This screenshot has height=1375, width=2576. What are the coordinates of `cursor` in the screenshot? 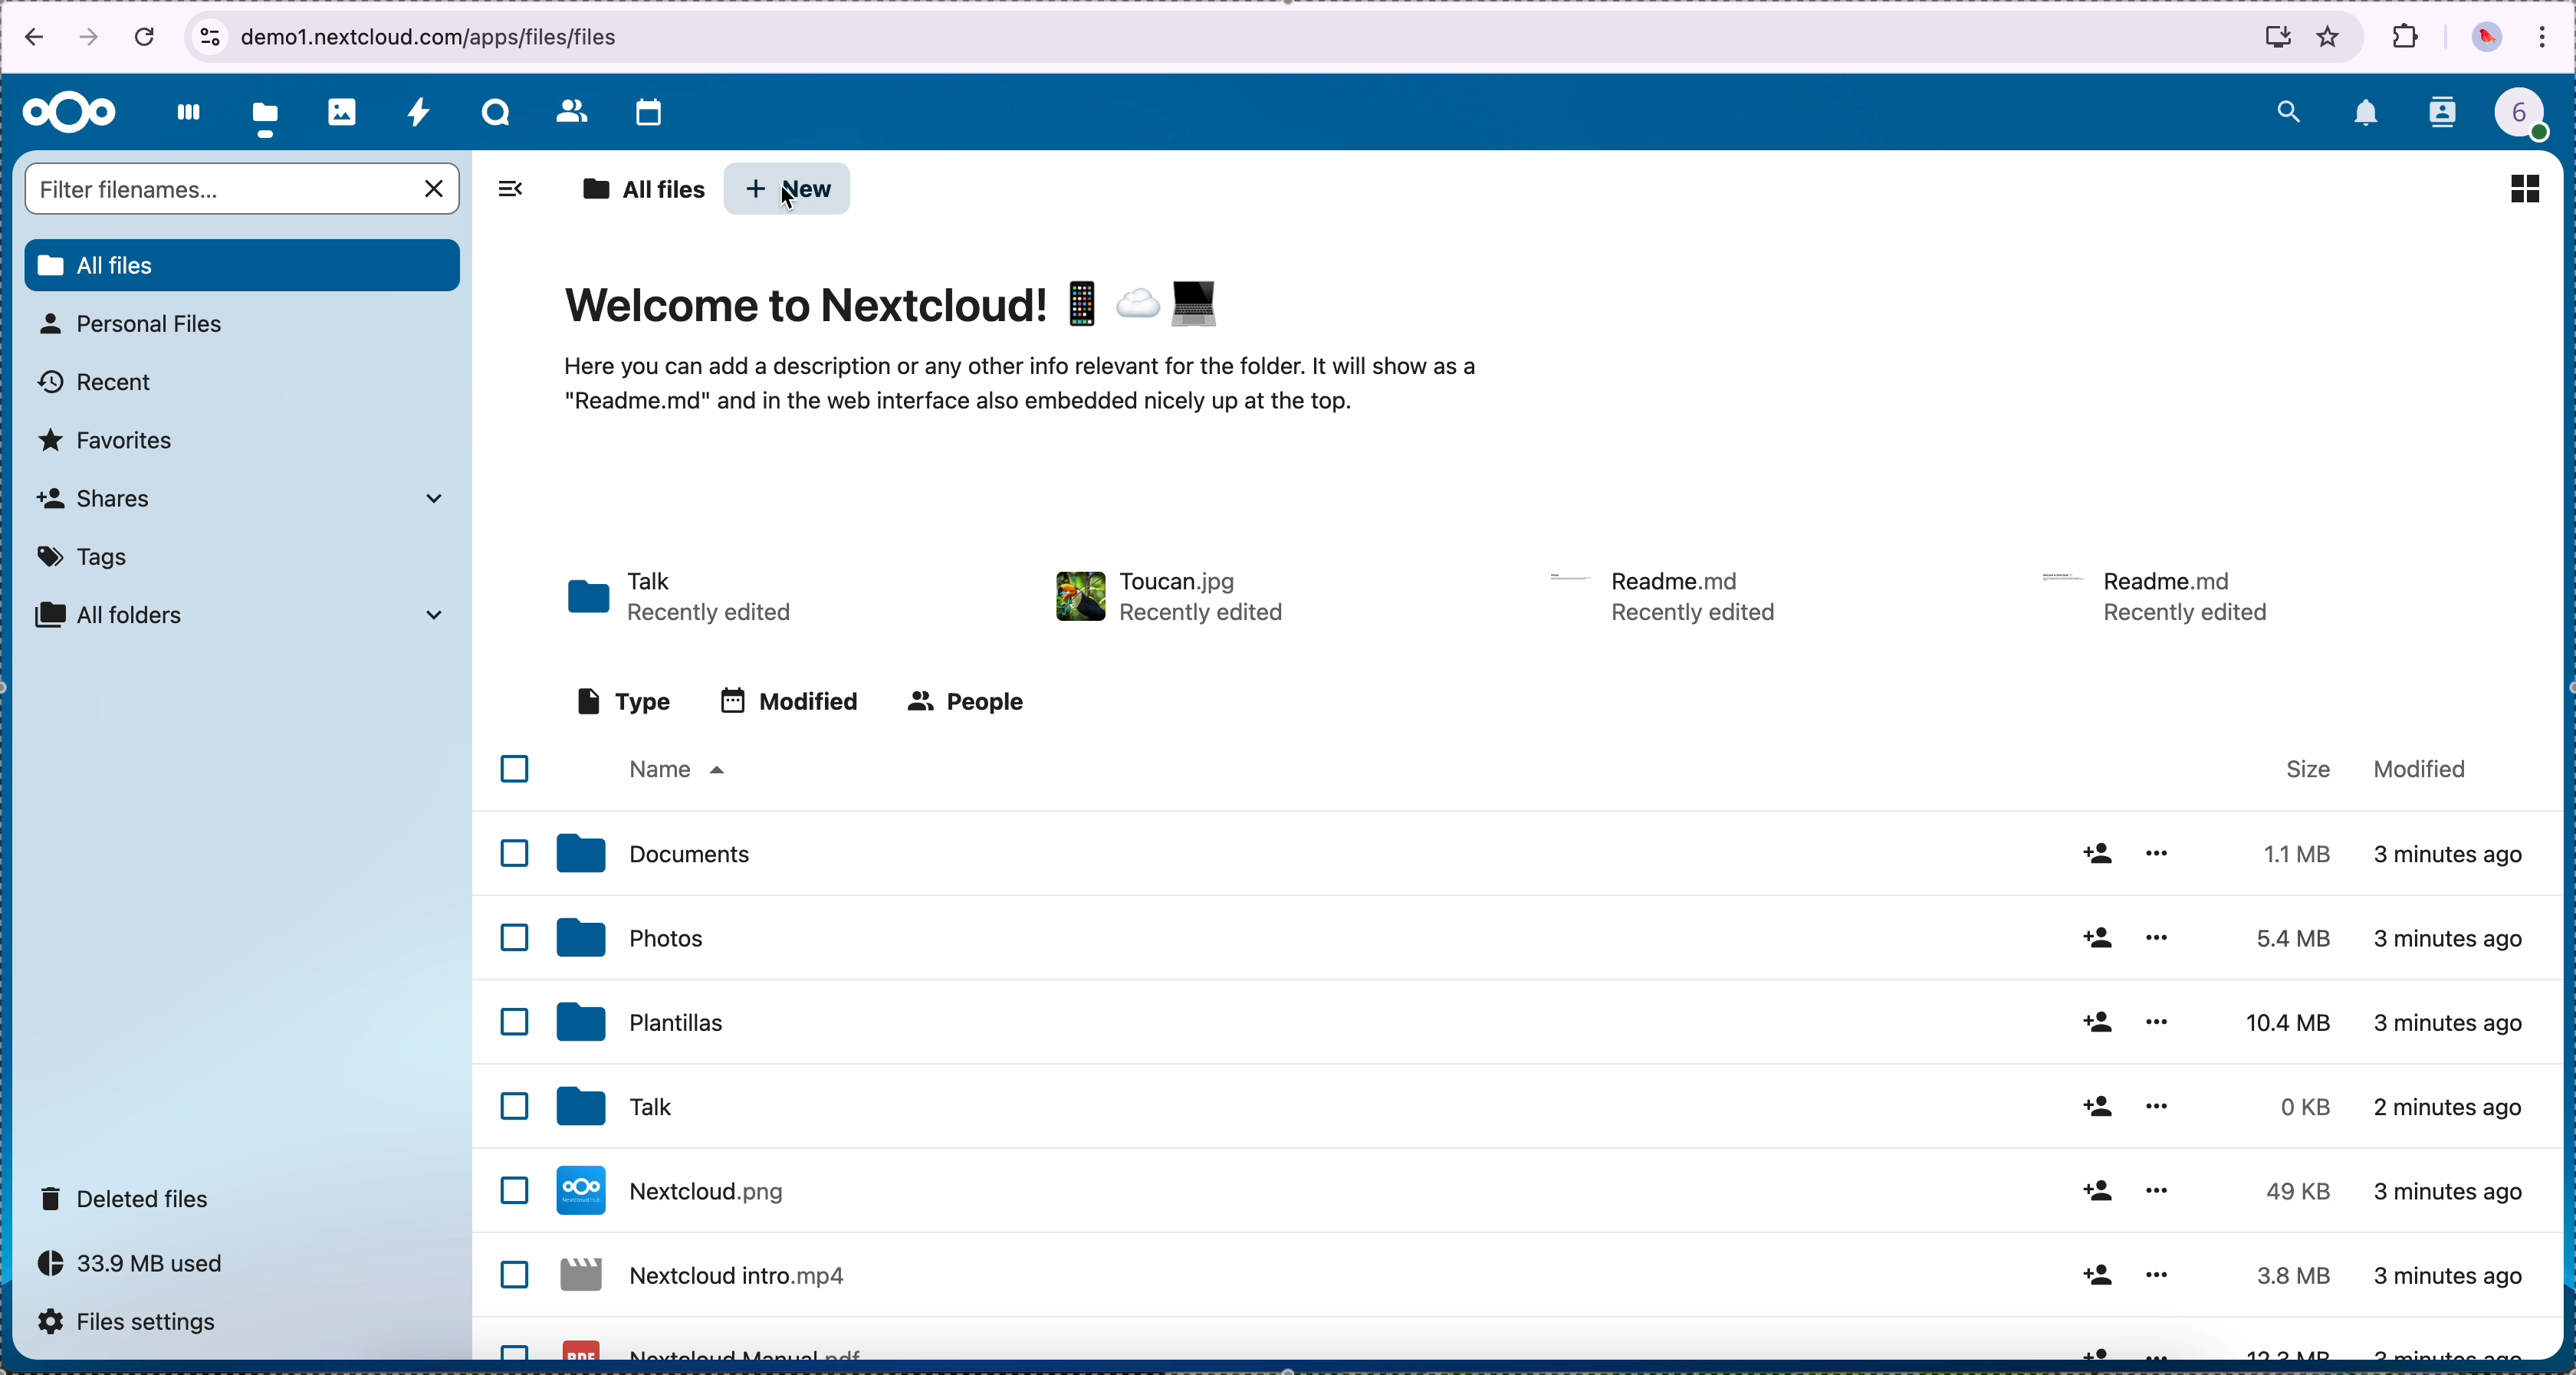 It's located at (785, 198).